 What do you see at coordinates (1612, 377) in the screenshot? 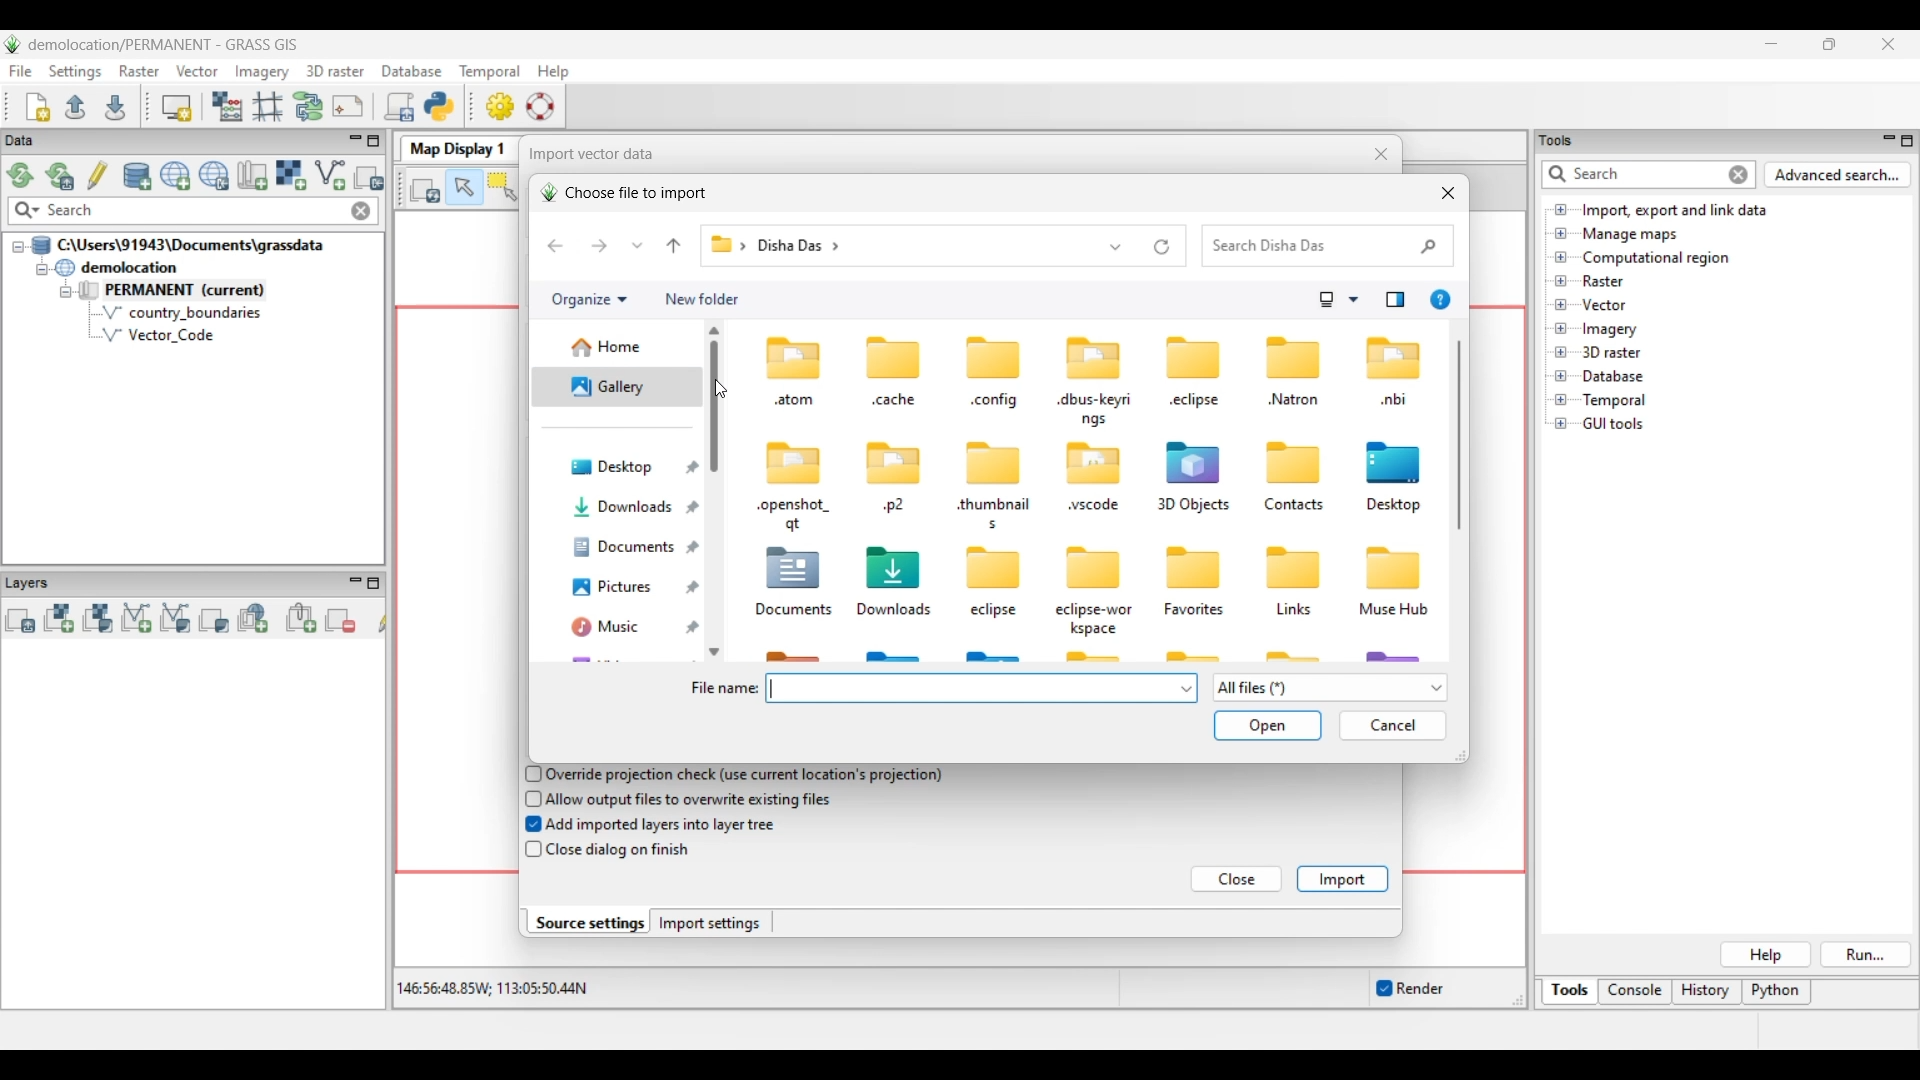
I see `Double click to see files under Database` at bounding box center [1612, 377].